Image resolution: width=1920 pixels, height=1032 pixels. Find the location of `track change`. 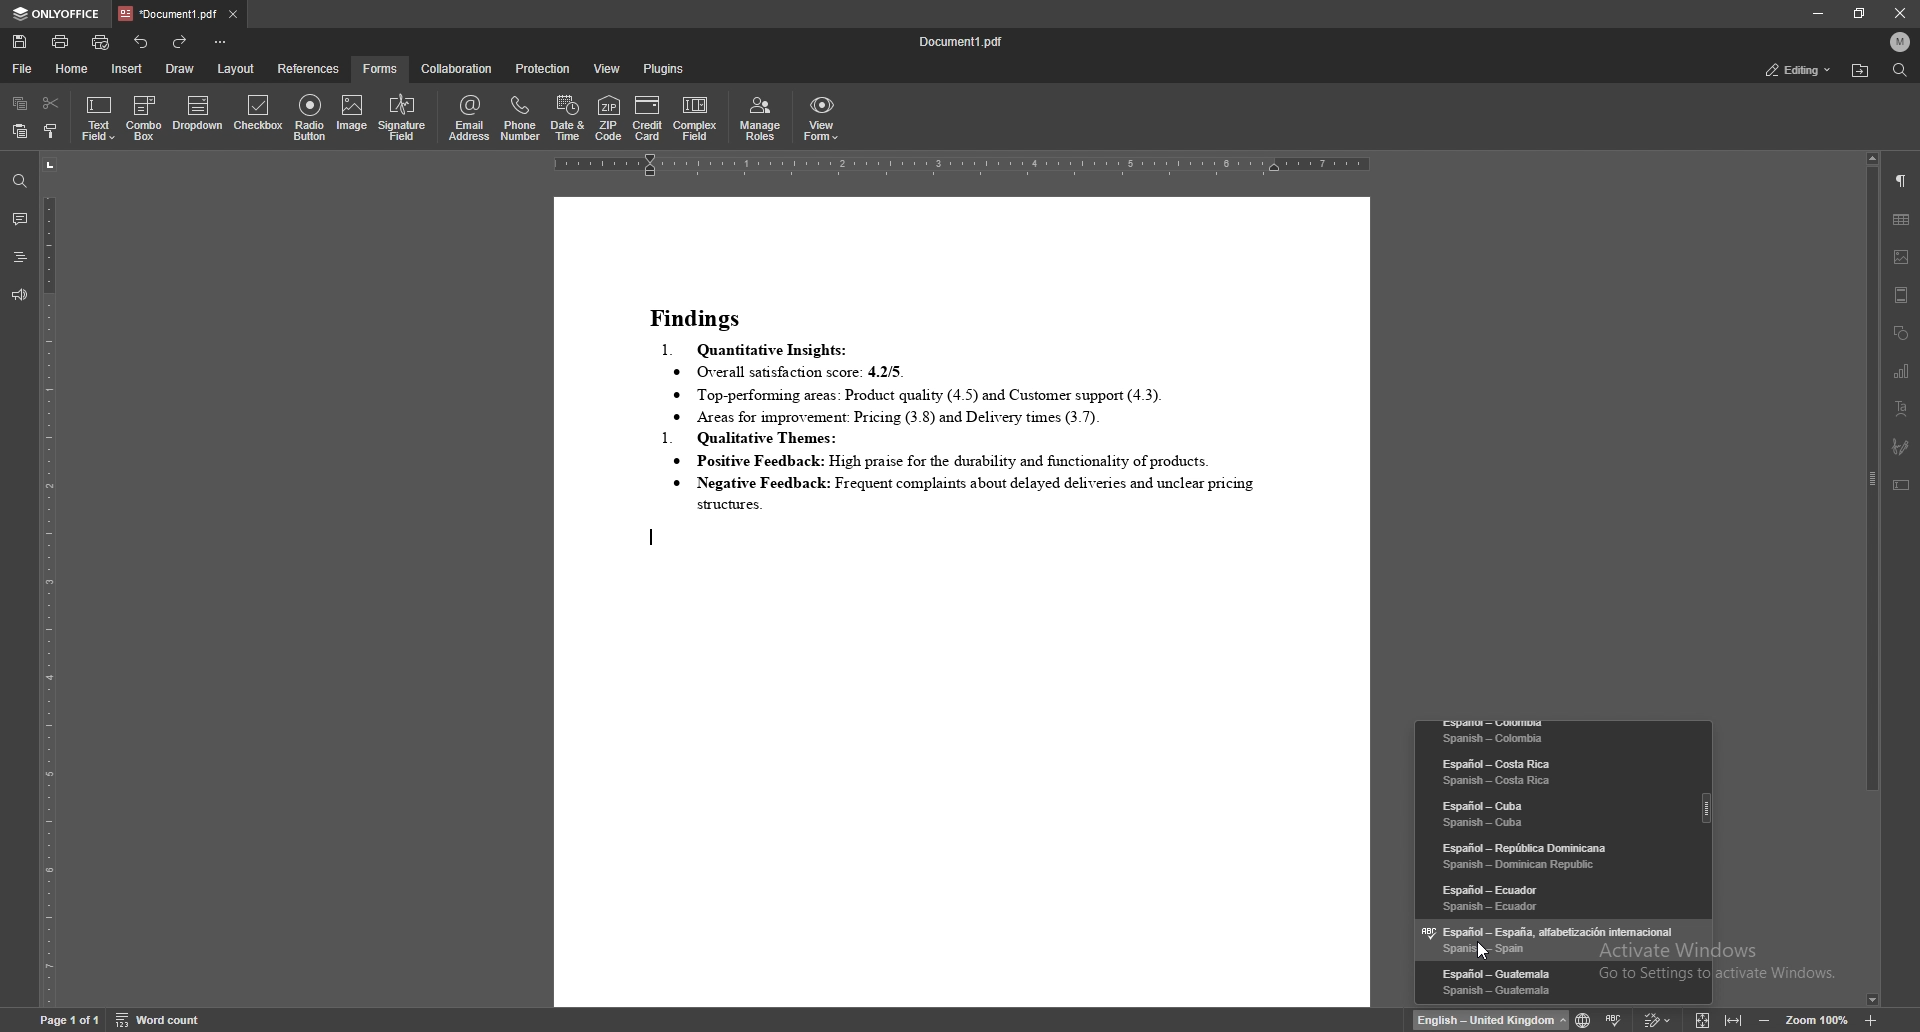

track change is located at coordinates (1652, 1020).